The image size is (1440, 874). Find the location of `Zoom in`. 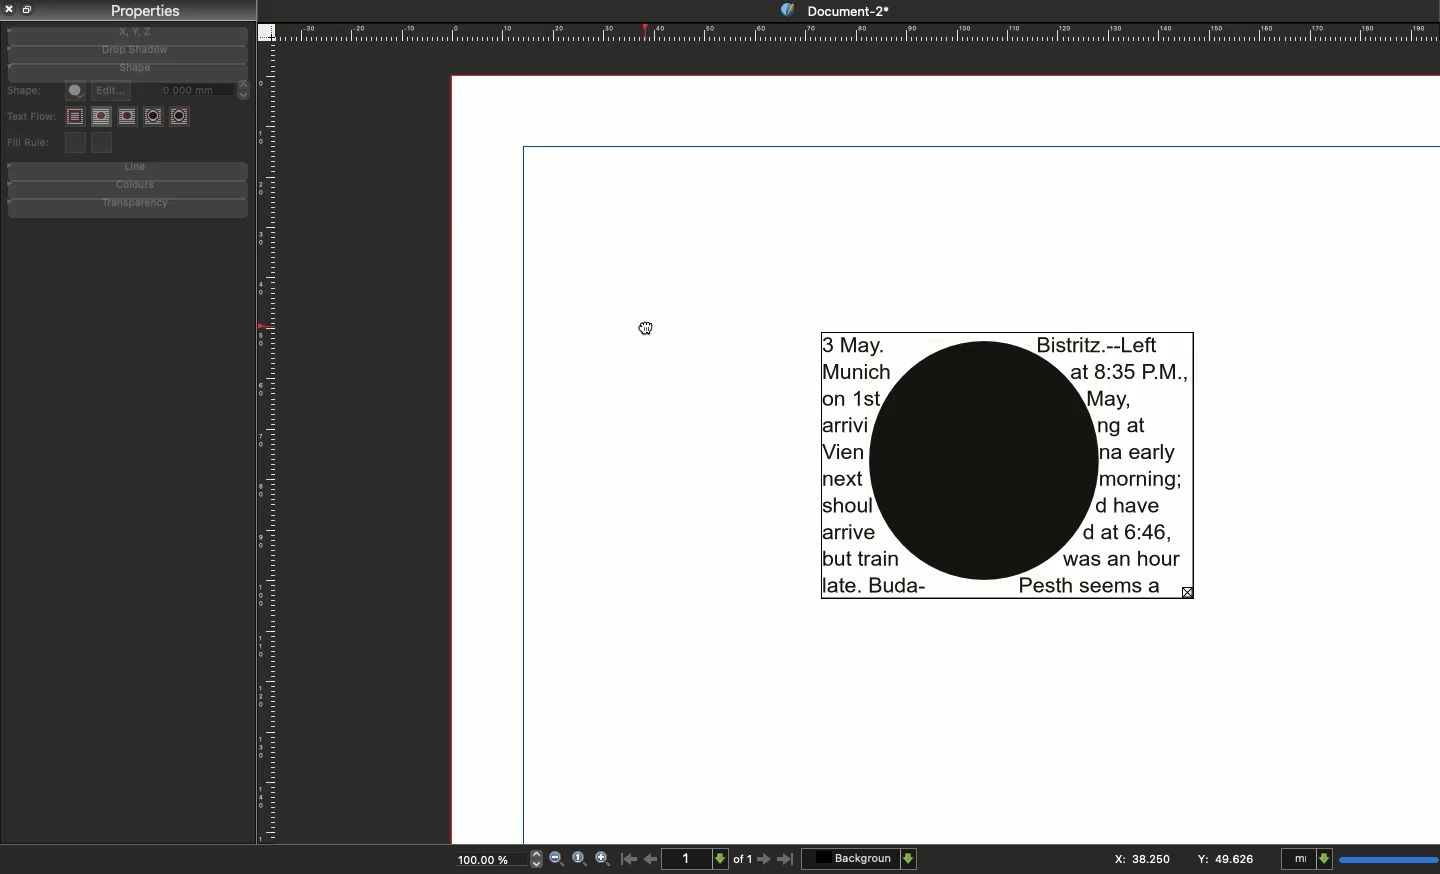

Zoom in is located at coordinates (600, 860).